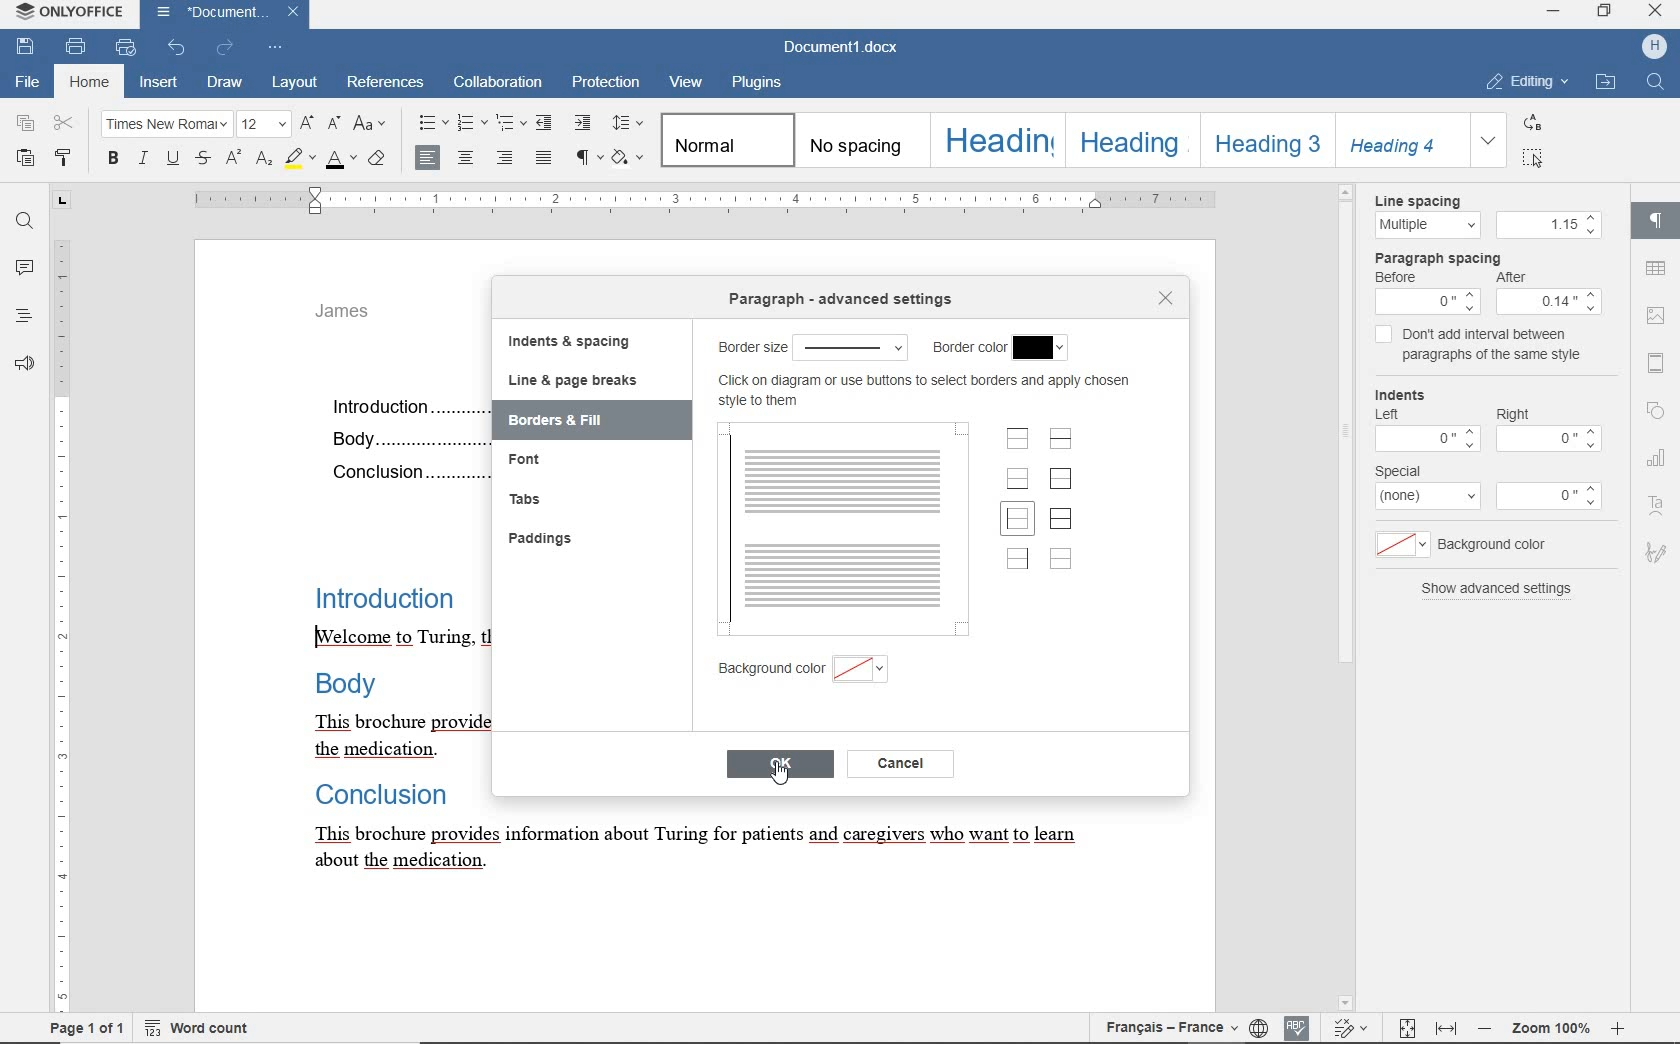 This screenshot has height=1044, width=1680. I want to click on Paragraph spacing, so click(1448, 257).